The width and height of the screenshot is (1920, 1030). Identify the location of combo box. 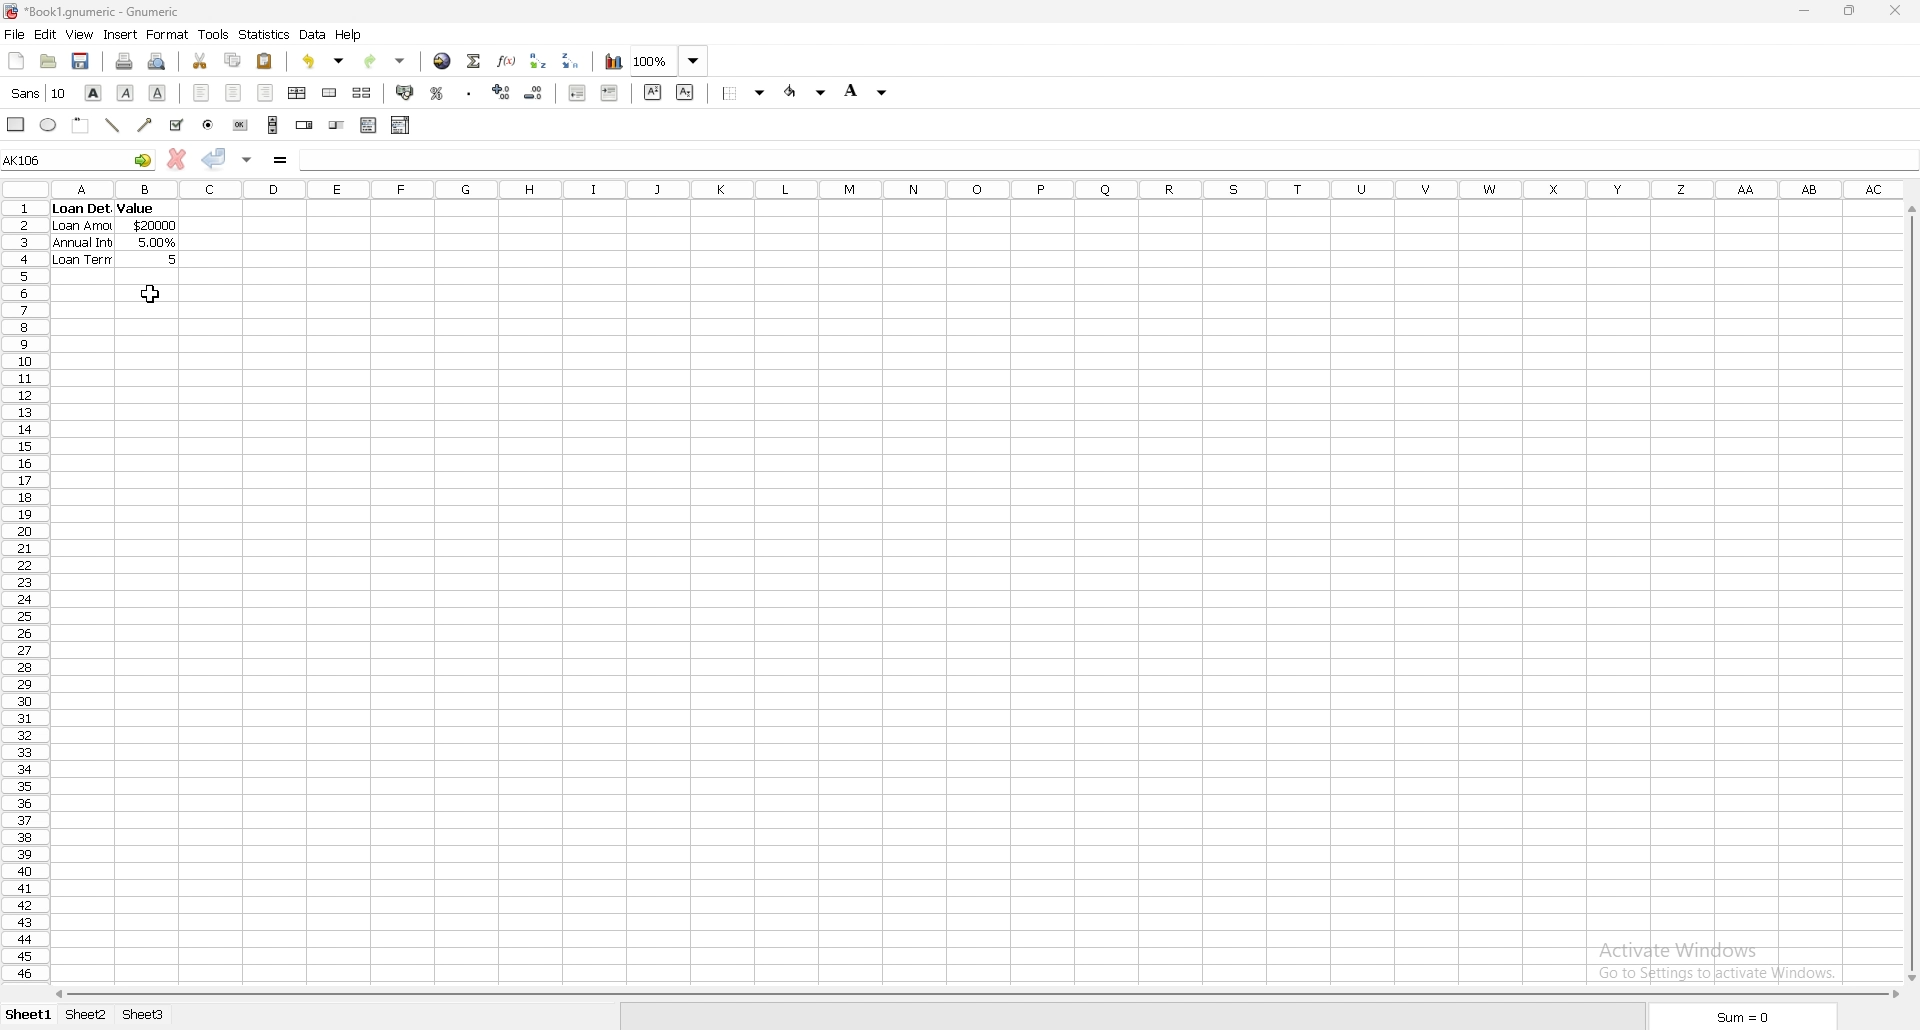
(402, 125).